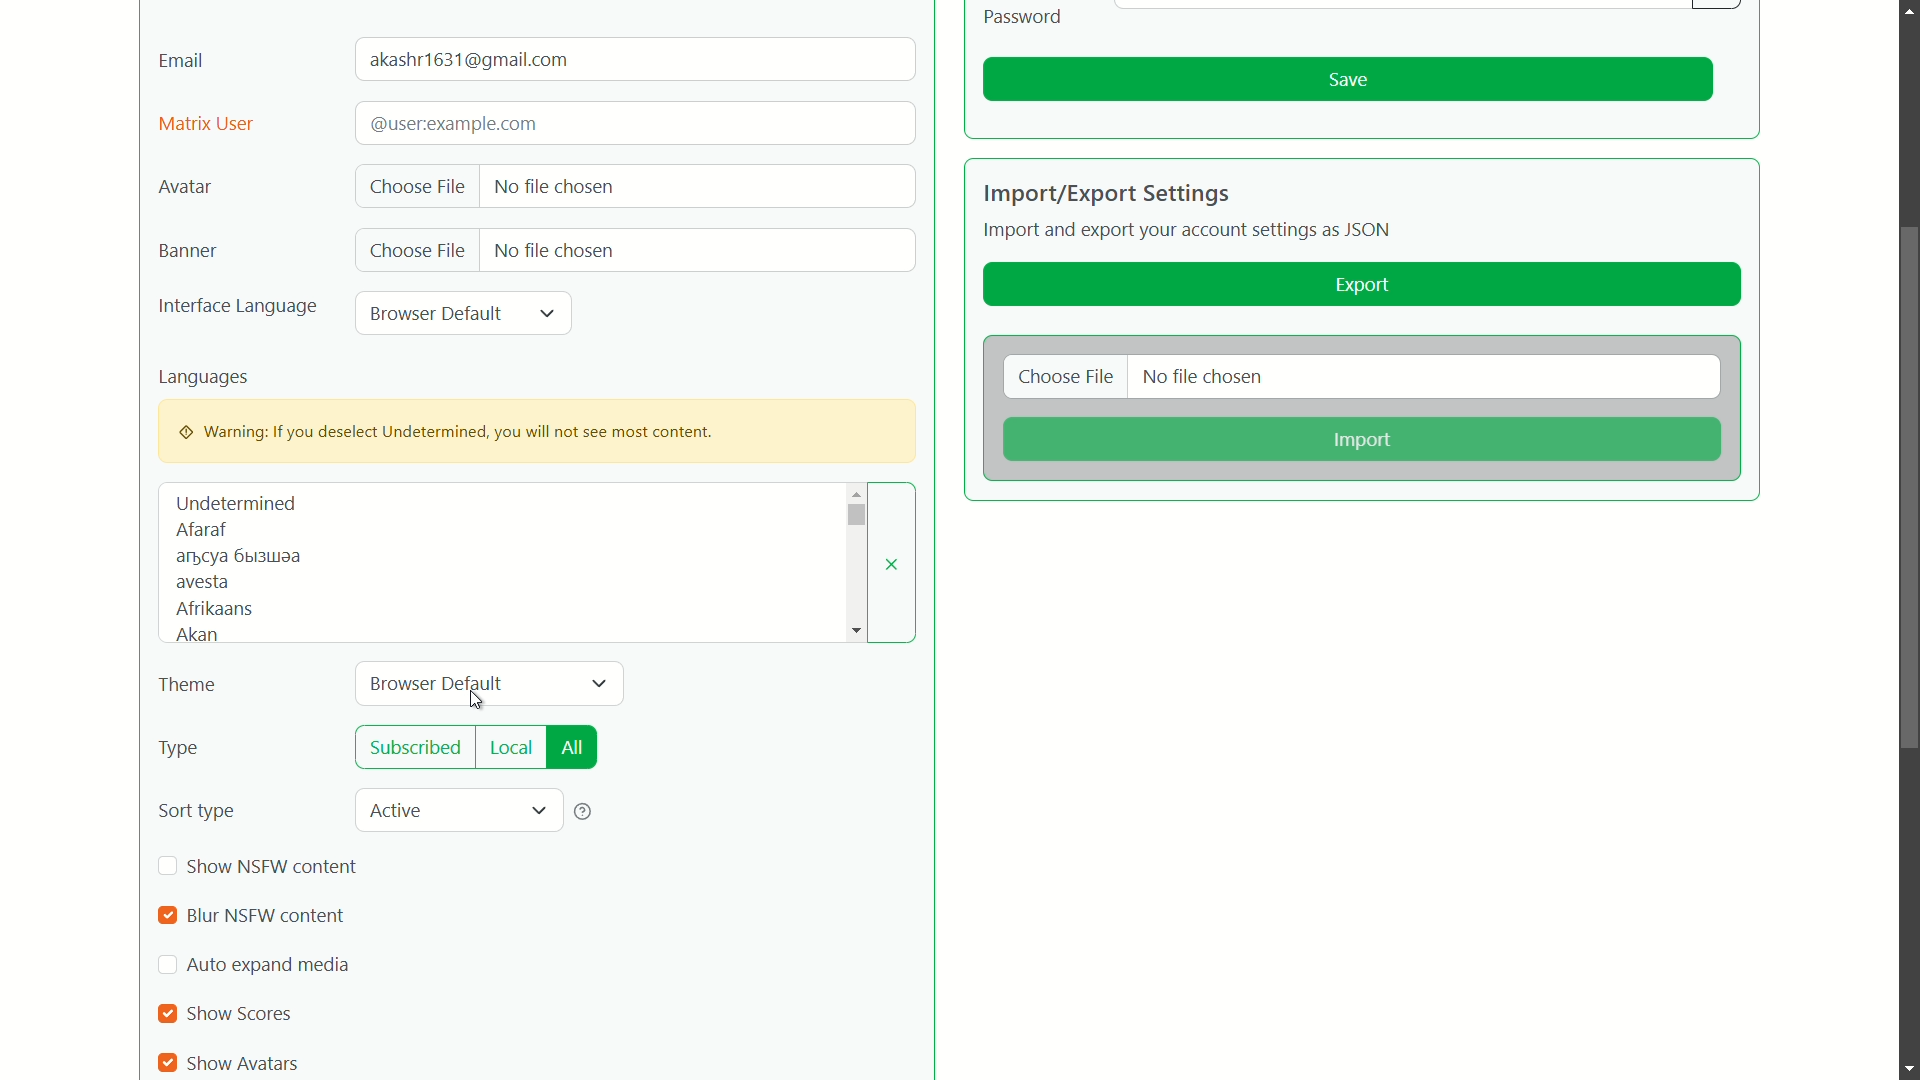 This screenshot has width=1920, height=1080. I want to click on show nsfw content, so click(274, 866).